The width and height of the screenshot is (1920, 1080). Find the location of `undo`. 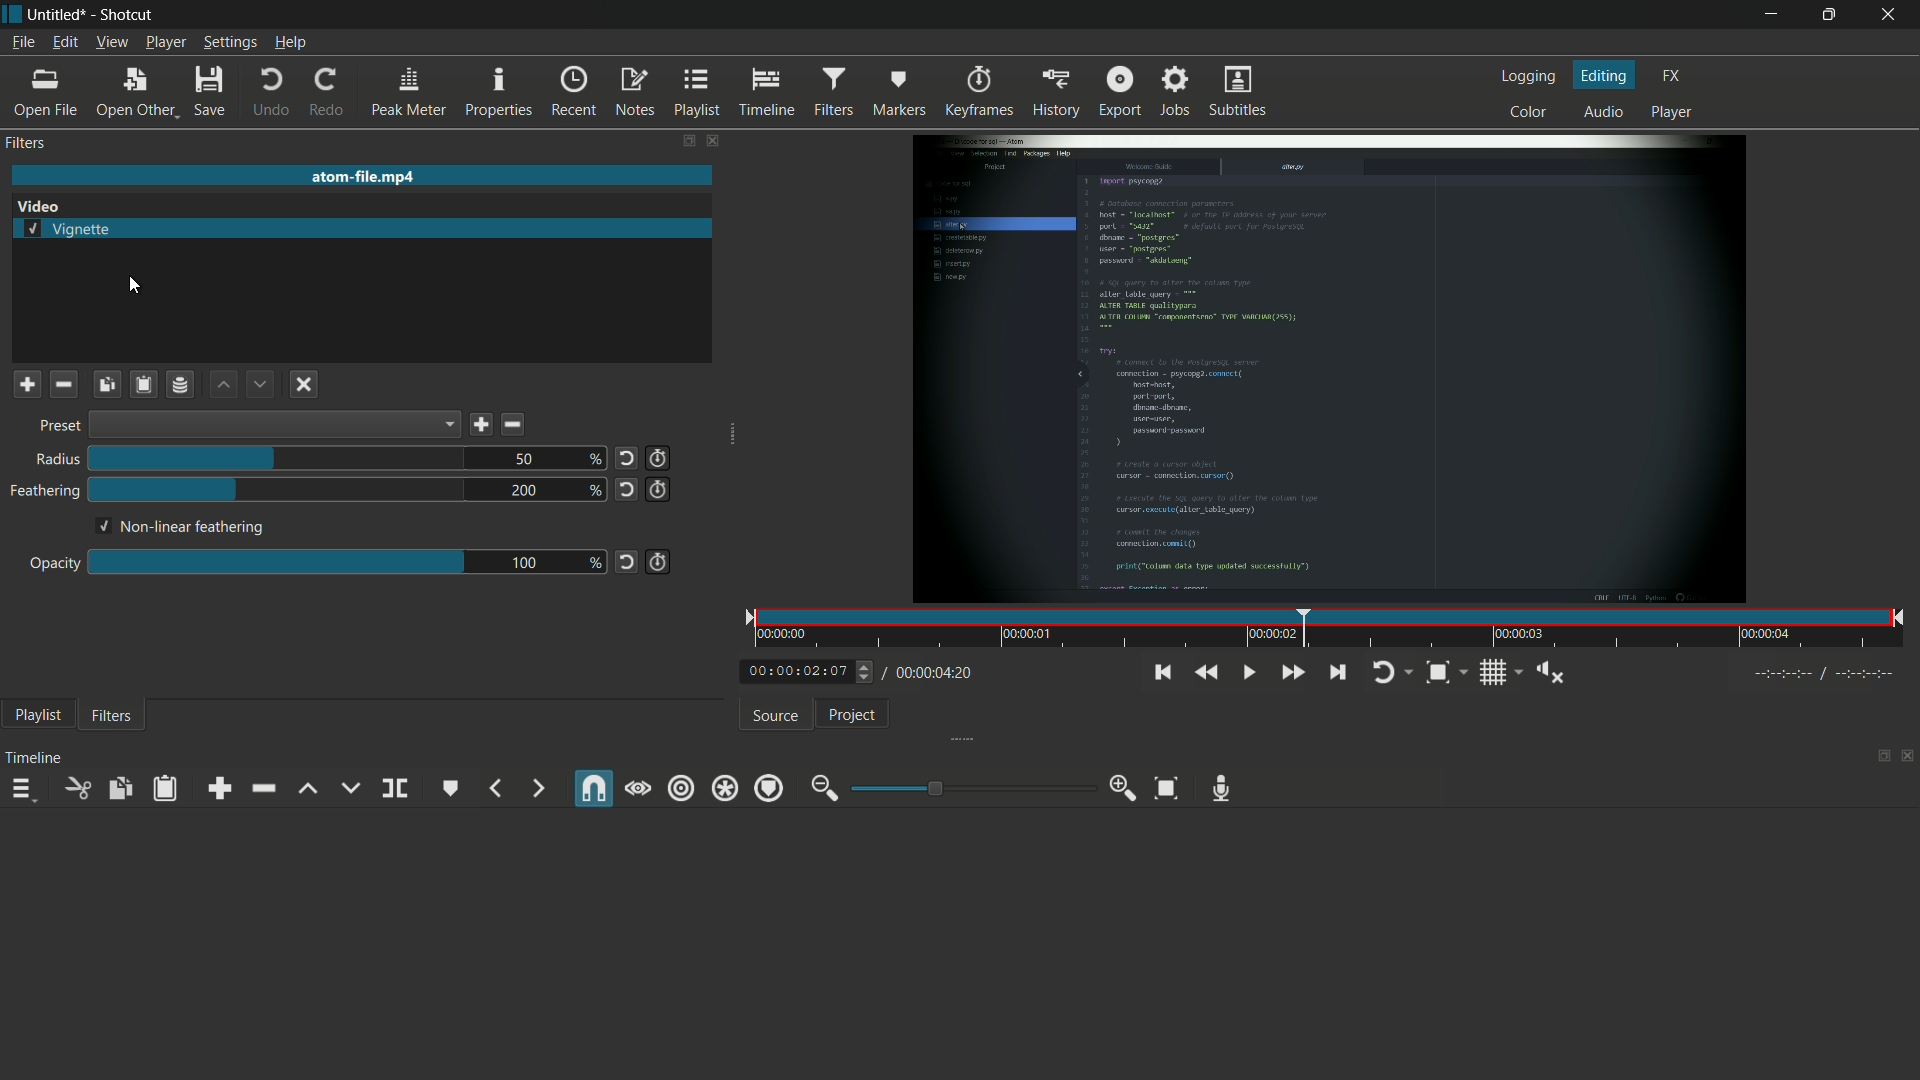

undo is located at coordinates (271, 92).